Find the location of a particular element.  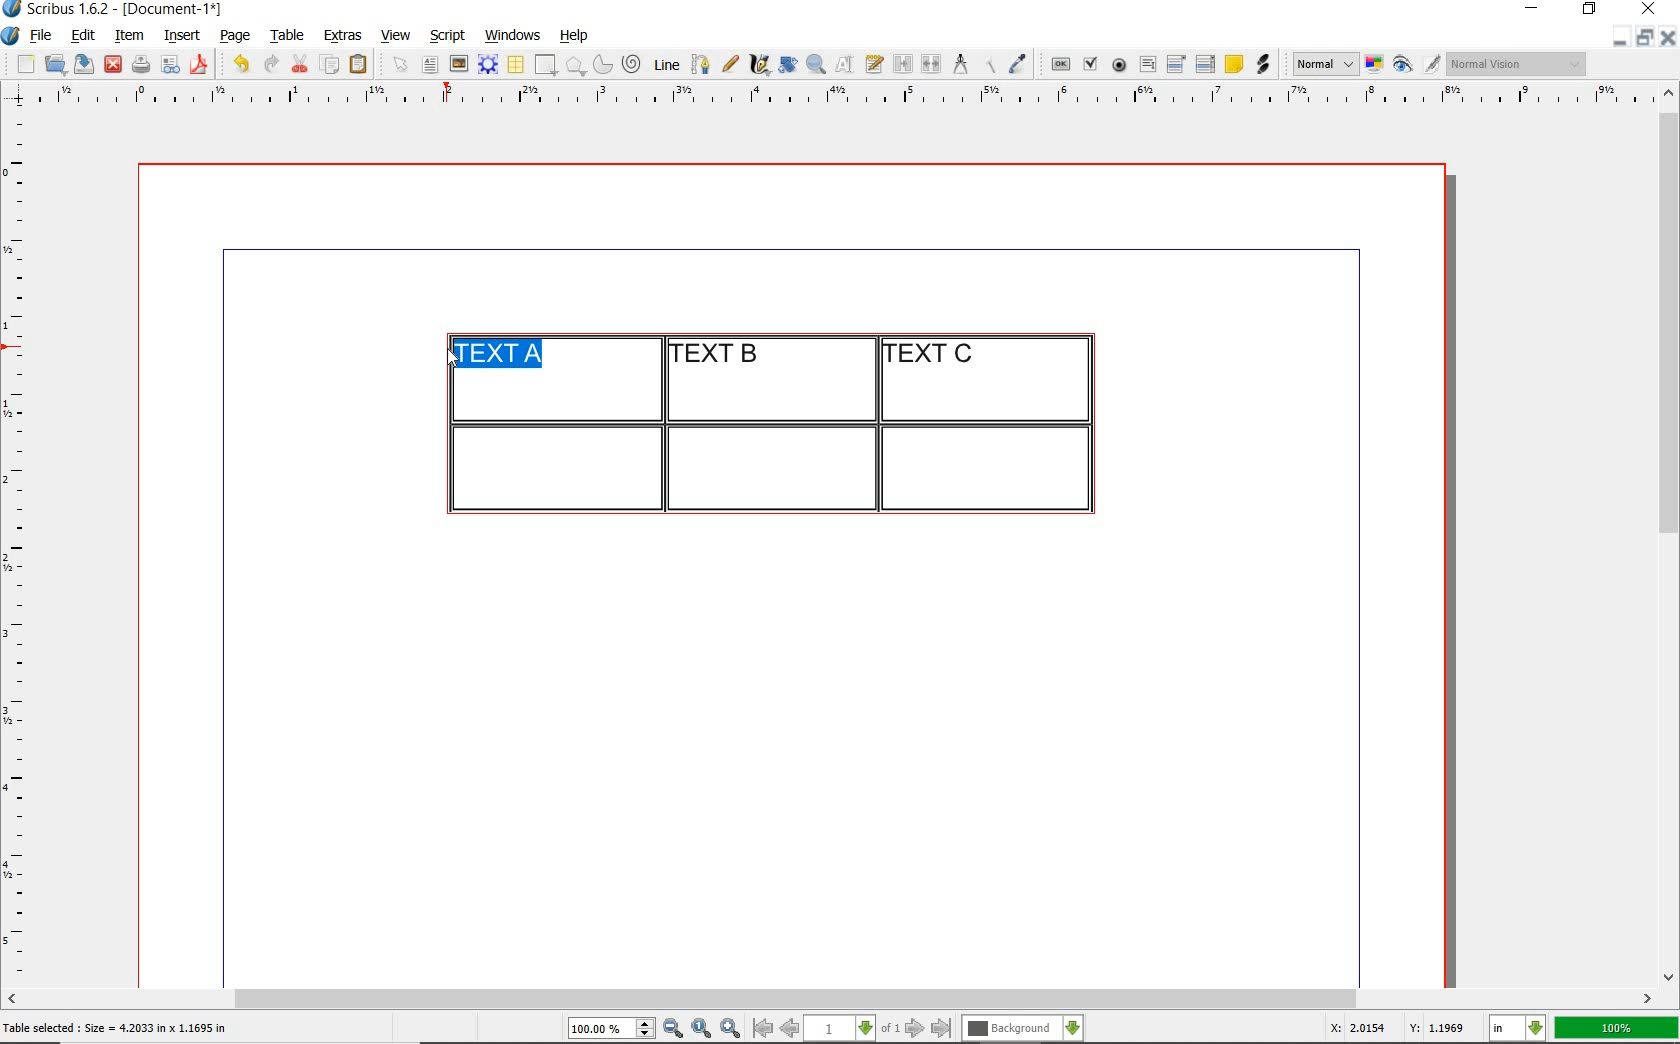

pdf check box is located at coordinates (1089, 65).